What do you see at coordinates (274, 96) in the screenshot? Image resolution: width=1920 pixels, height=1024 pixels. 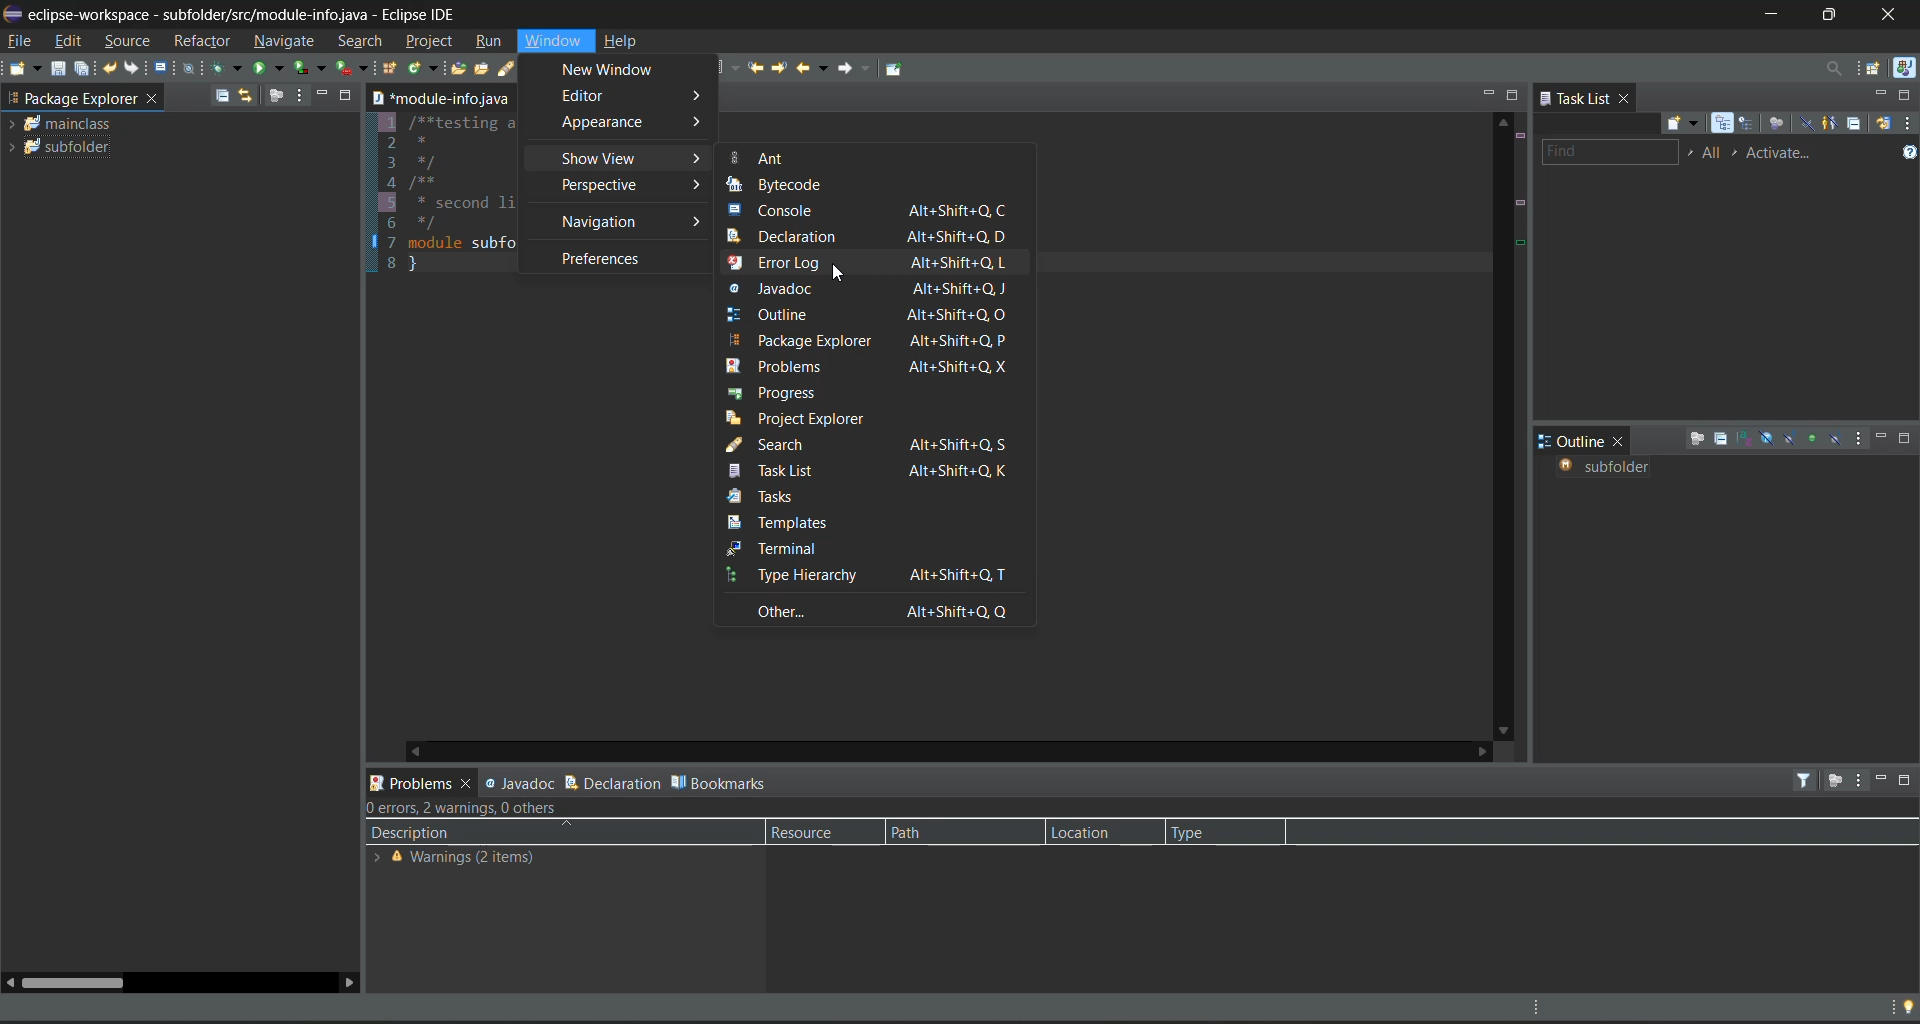 I see `focus on active task` at bounding box center [274, 96].